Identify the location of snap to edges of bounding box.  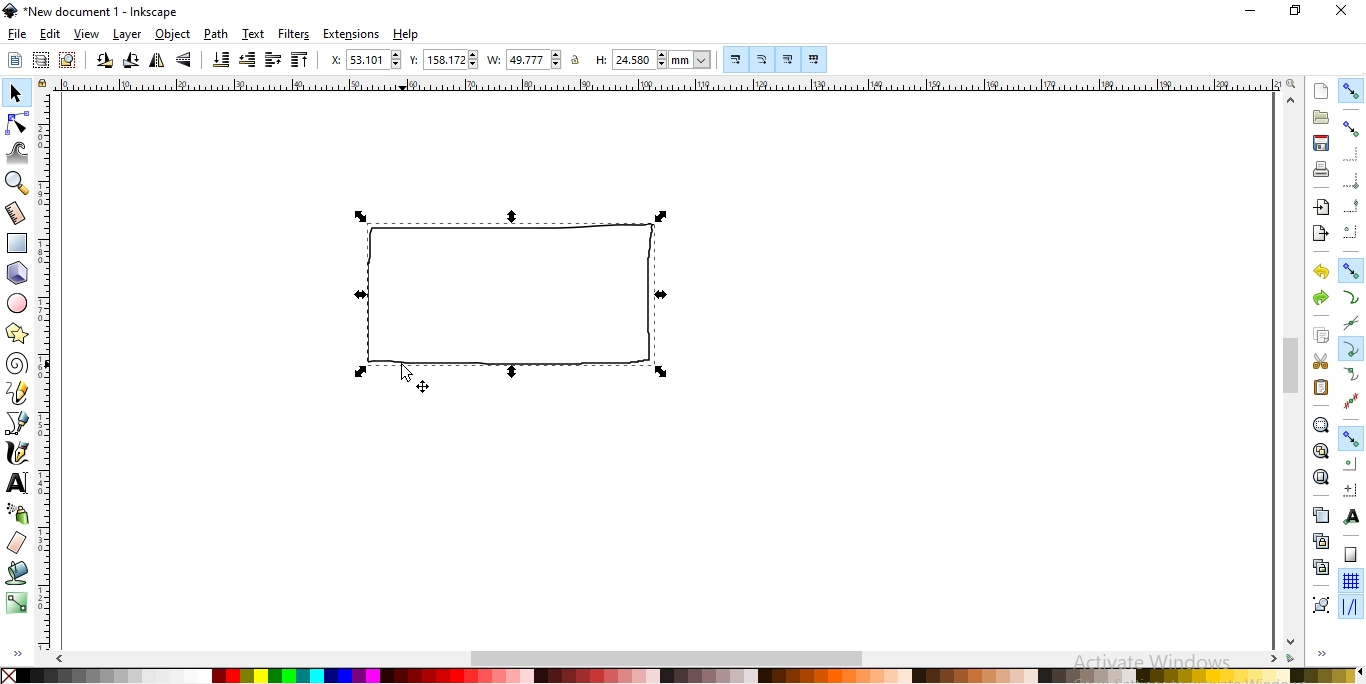
(1351, 155).